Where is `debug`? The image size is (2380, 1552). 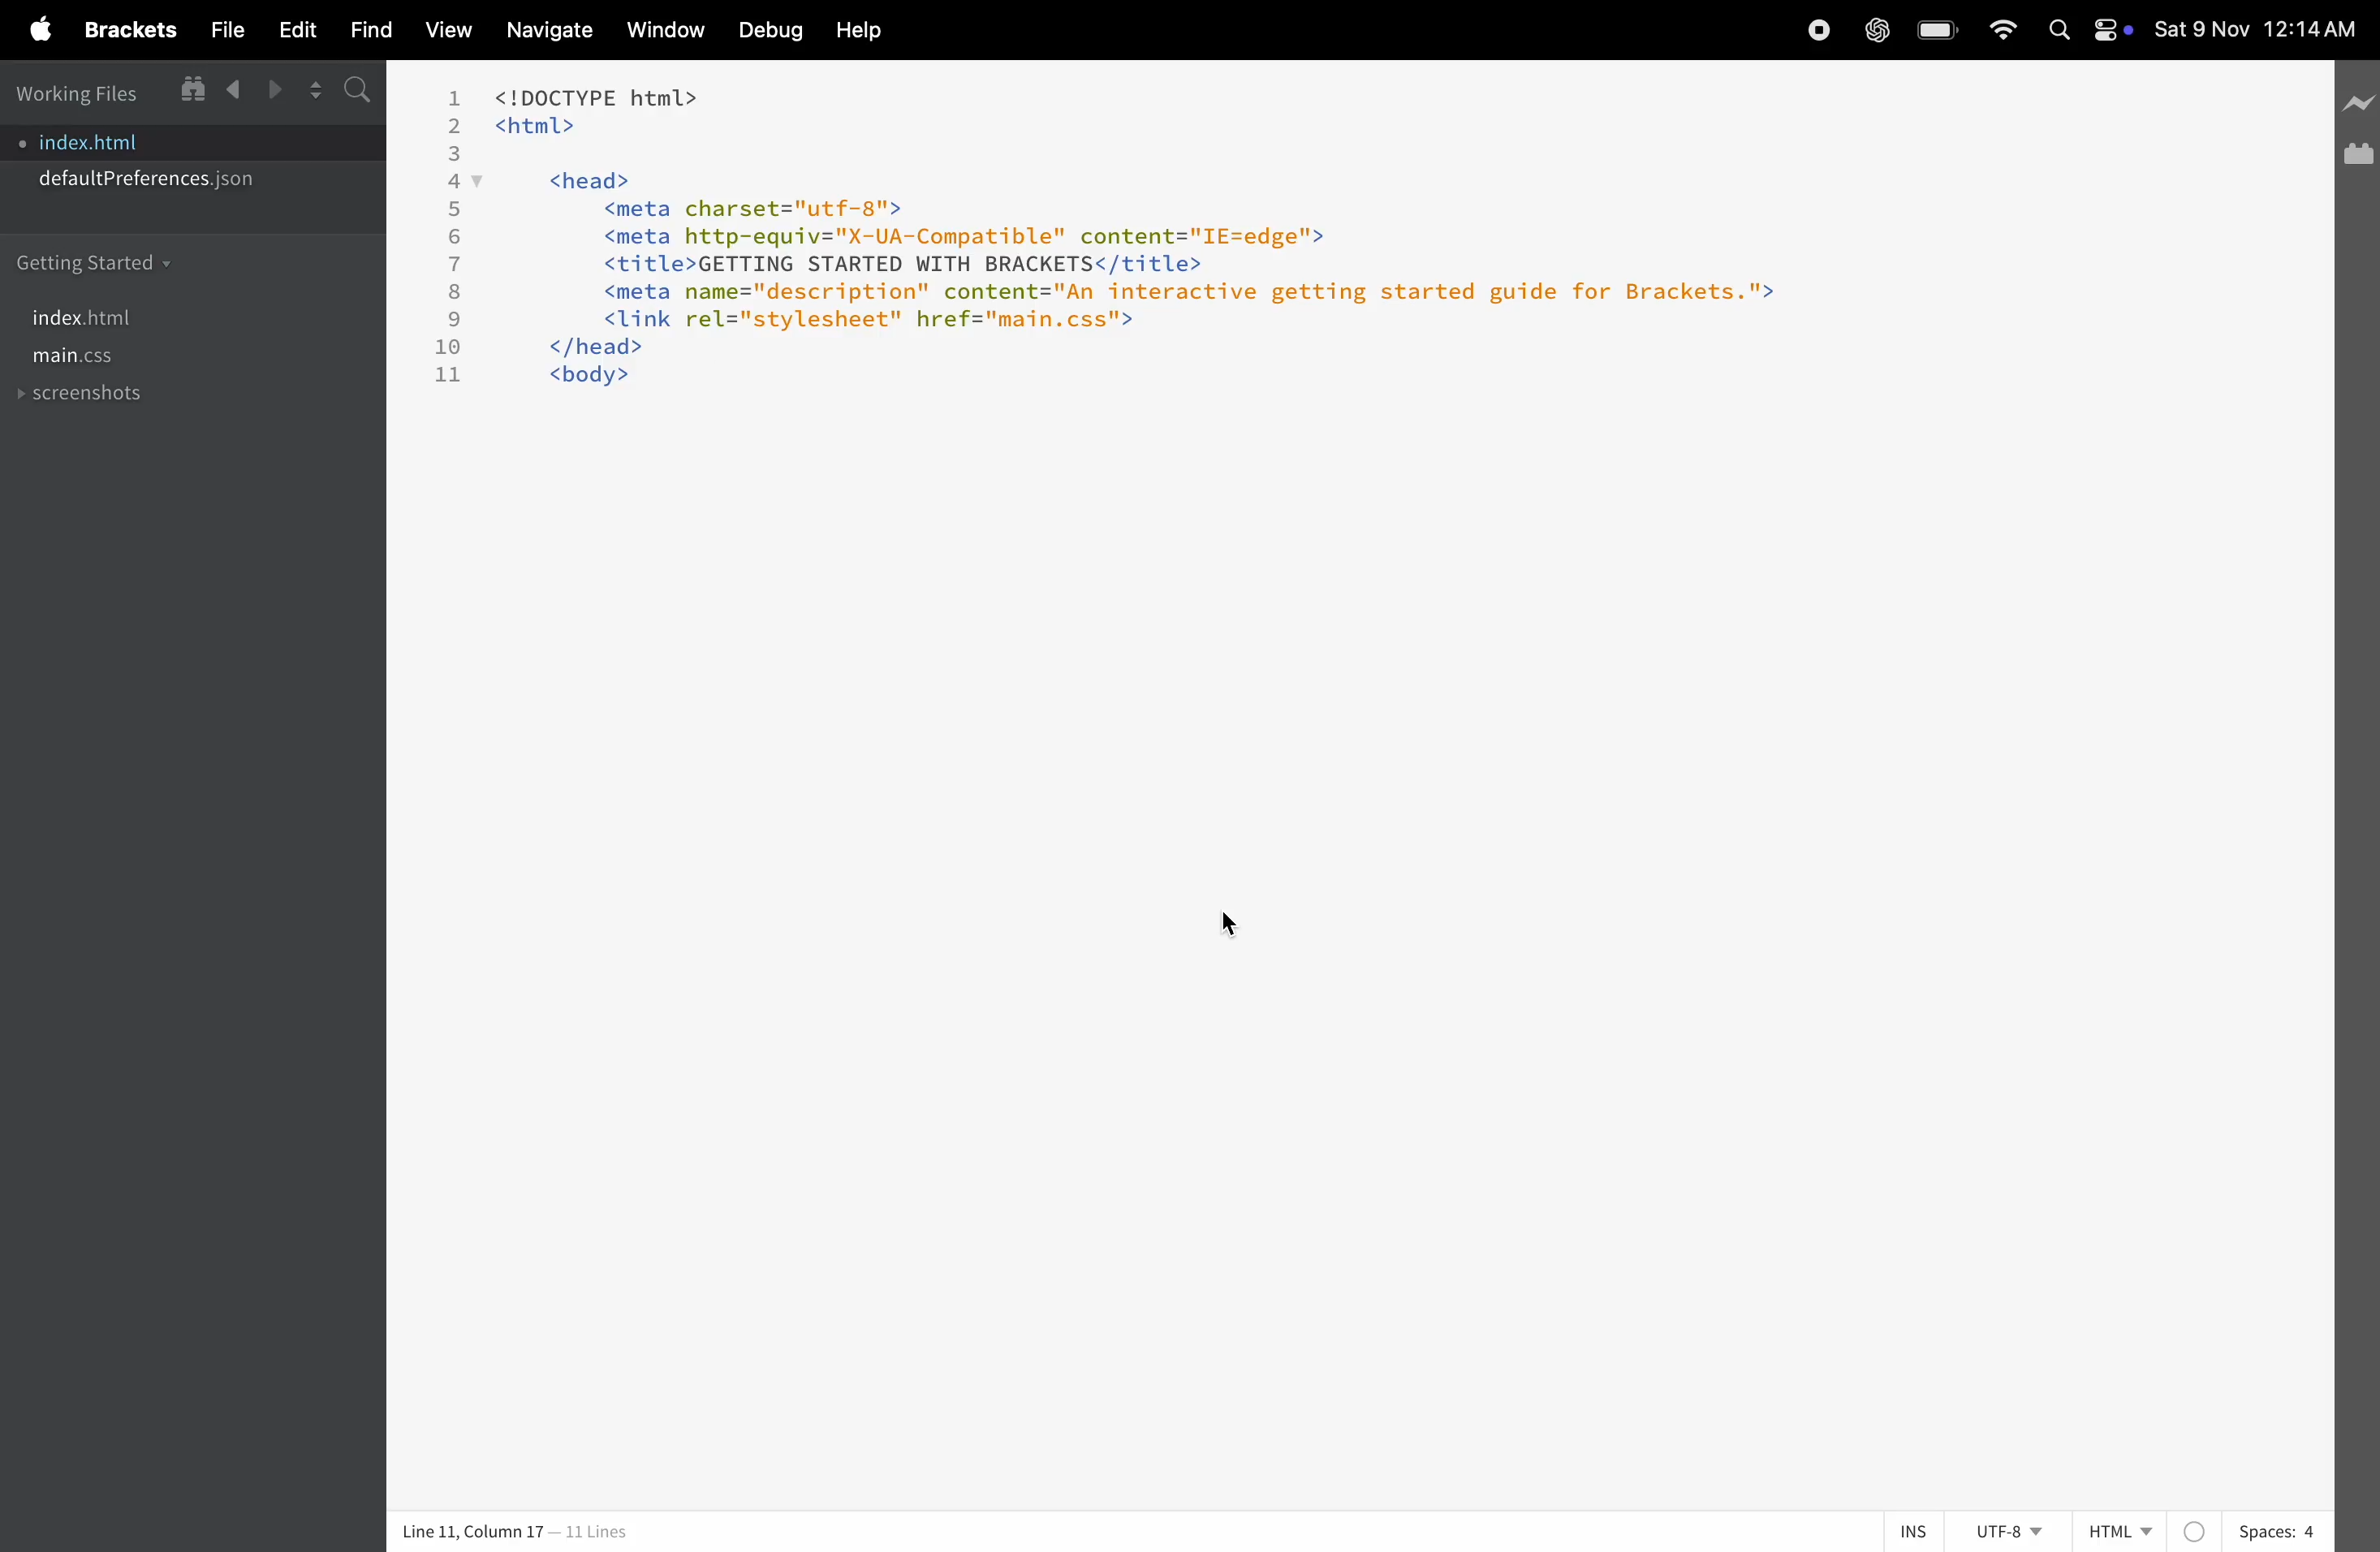 debug is located at coordinates (768, 29).